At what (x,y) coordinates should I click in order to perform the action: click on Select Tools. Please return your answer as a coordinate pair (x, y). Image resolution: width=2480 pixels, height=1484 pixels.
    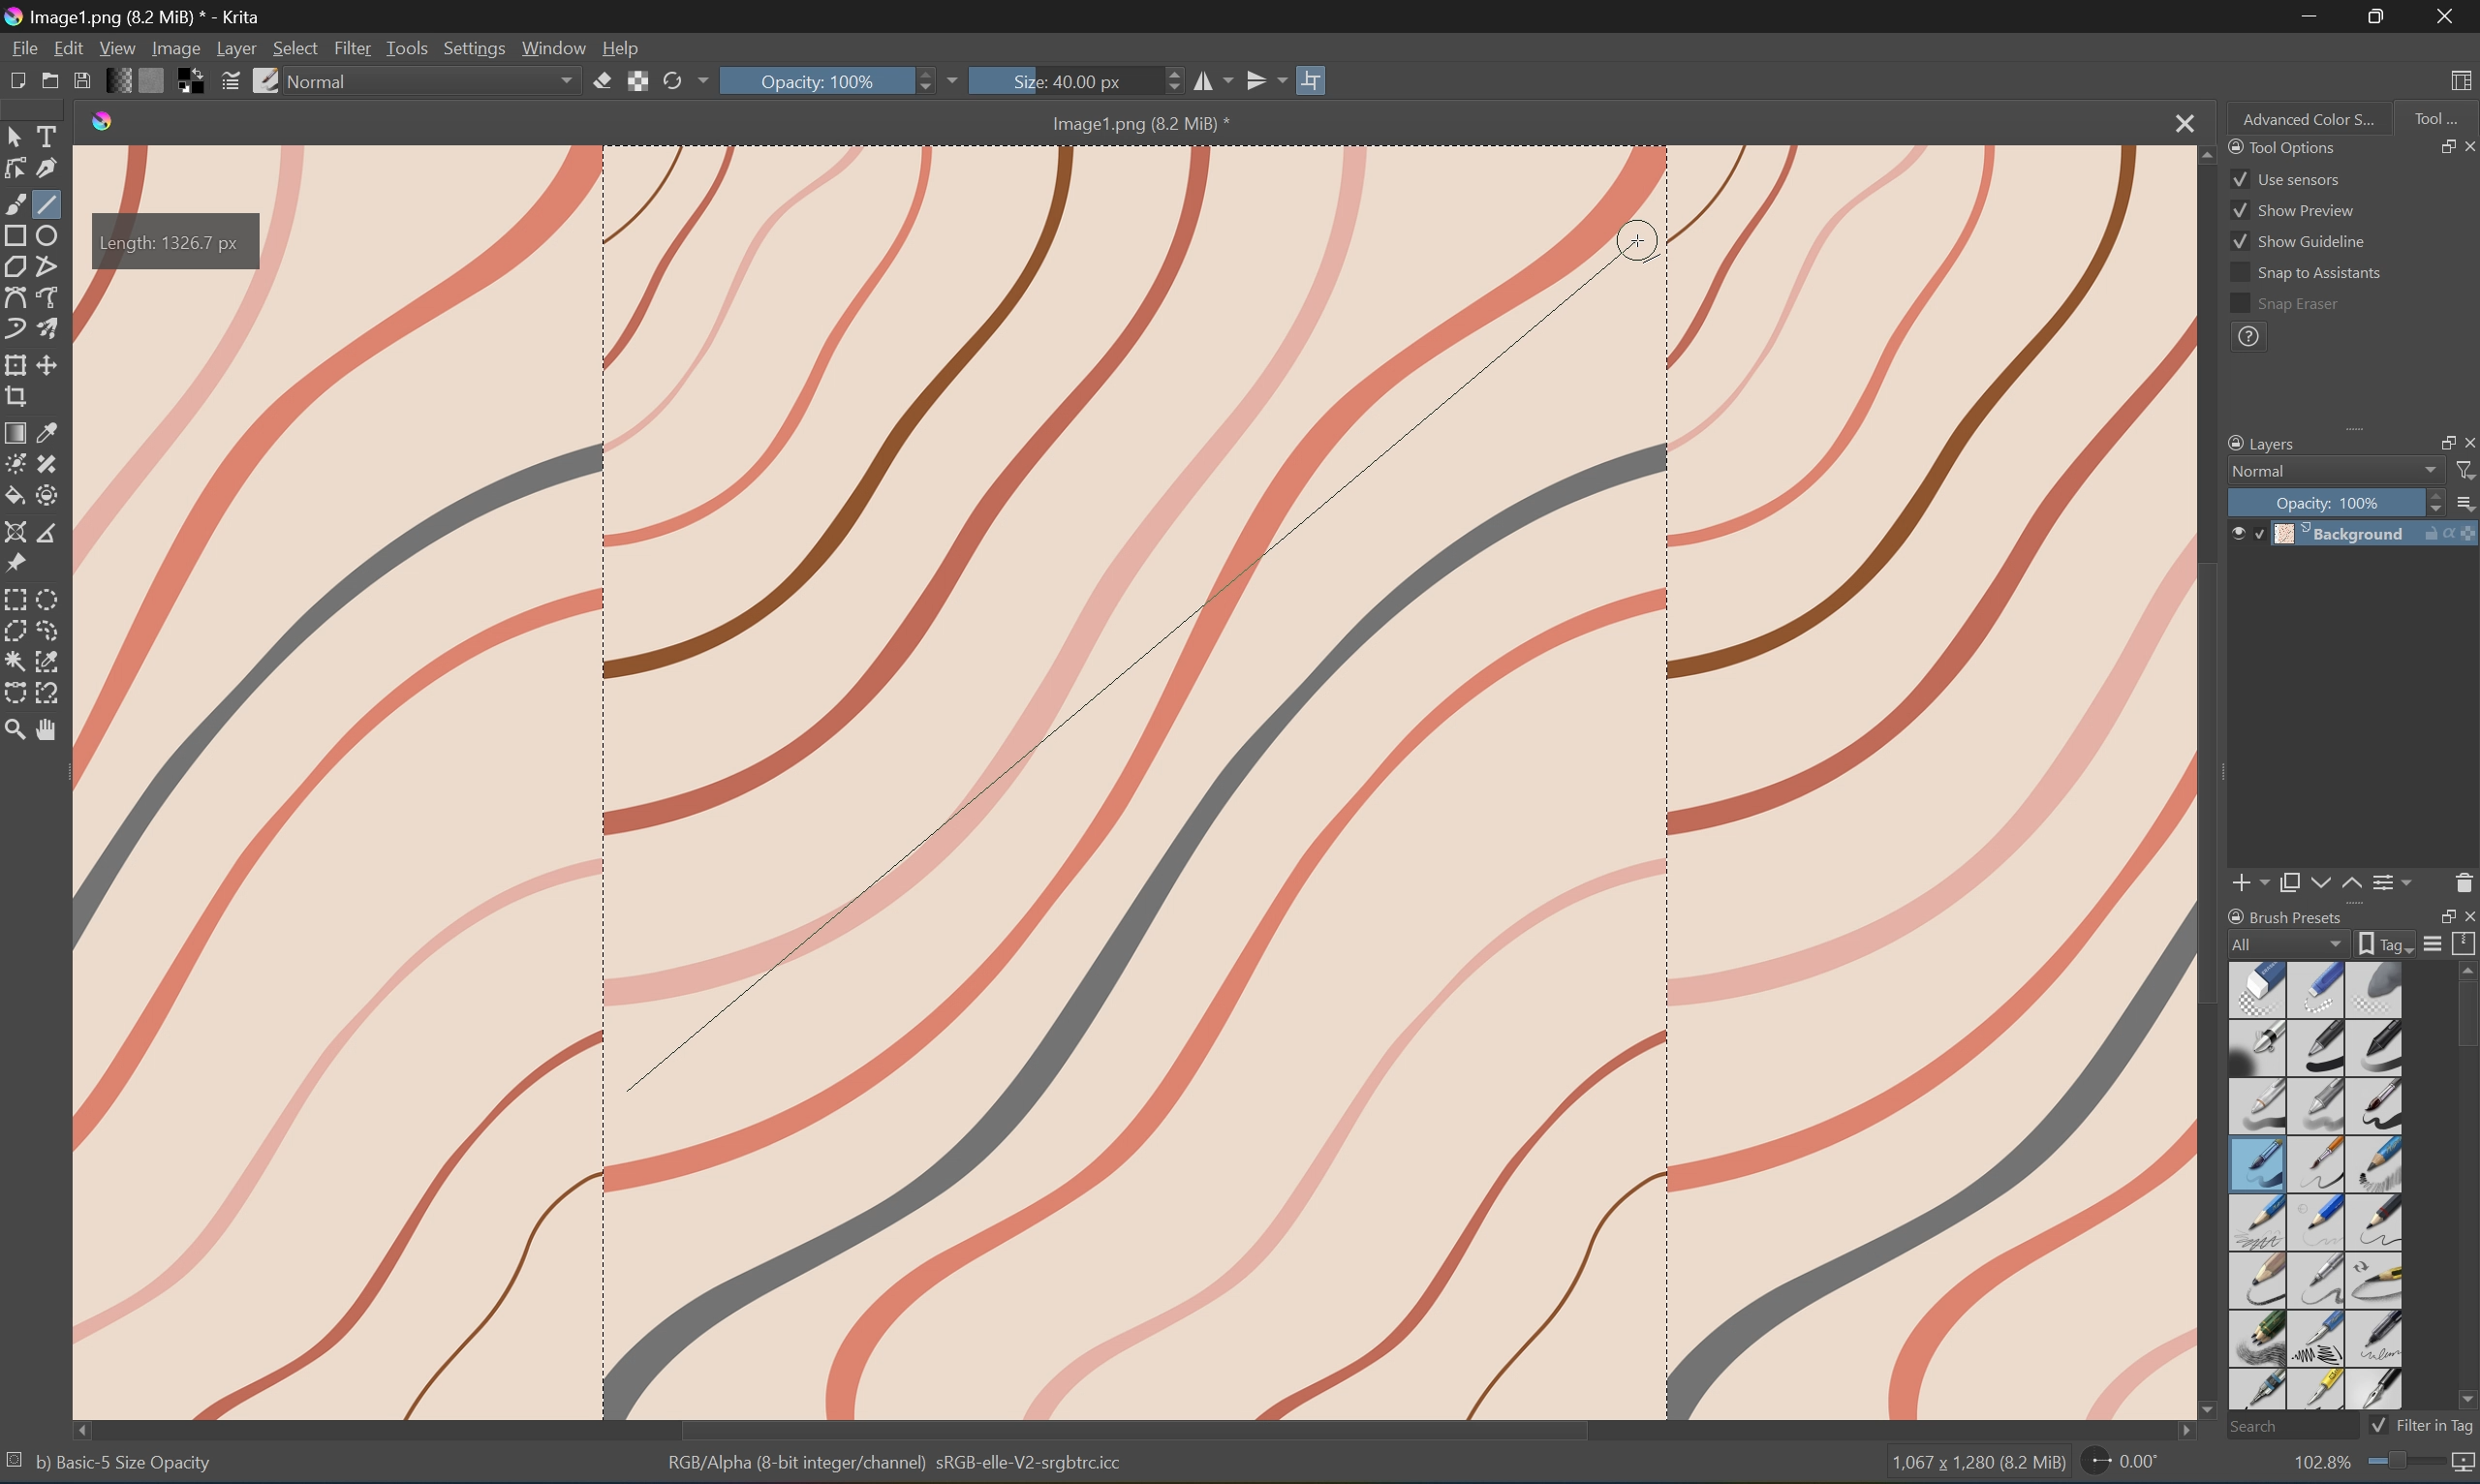
    Looking at the image, I should click on (50, 135).